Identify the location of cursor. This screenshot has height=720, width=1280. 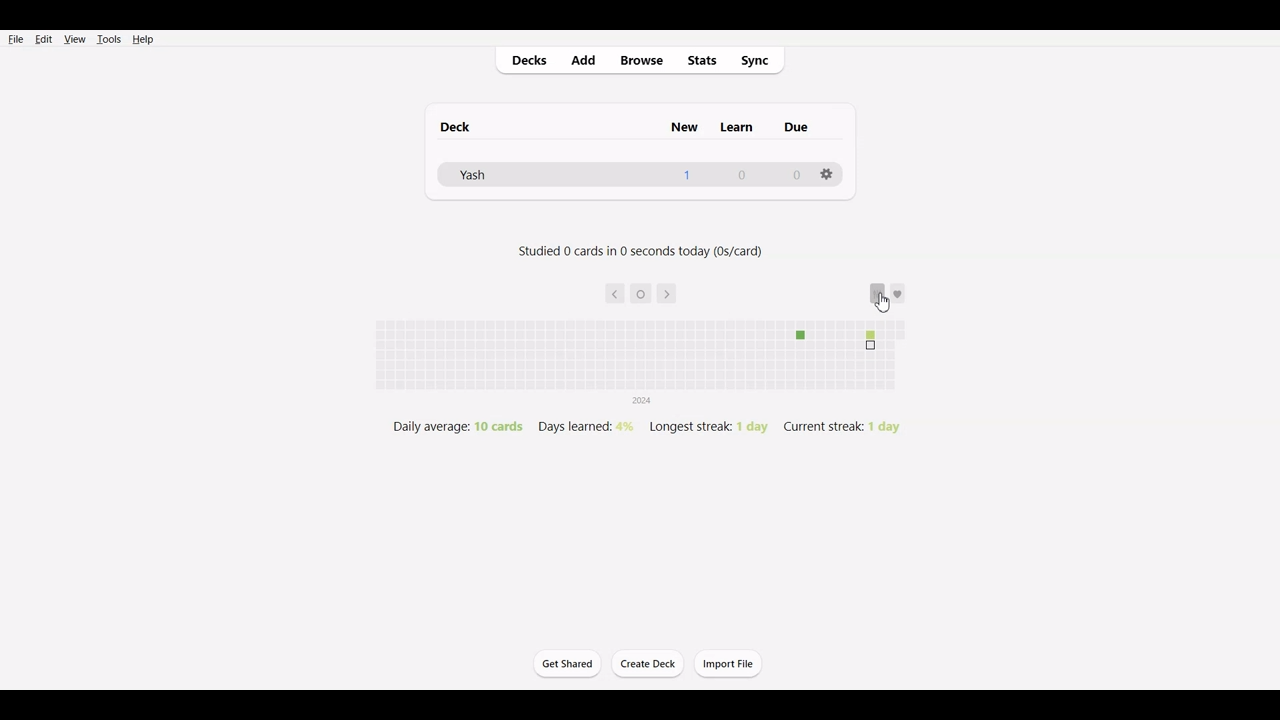
(884, 302).